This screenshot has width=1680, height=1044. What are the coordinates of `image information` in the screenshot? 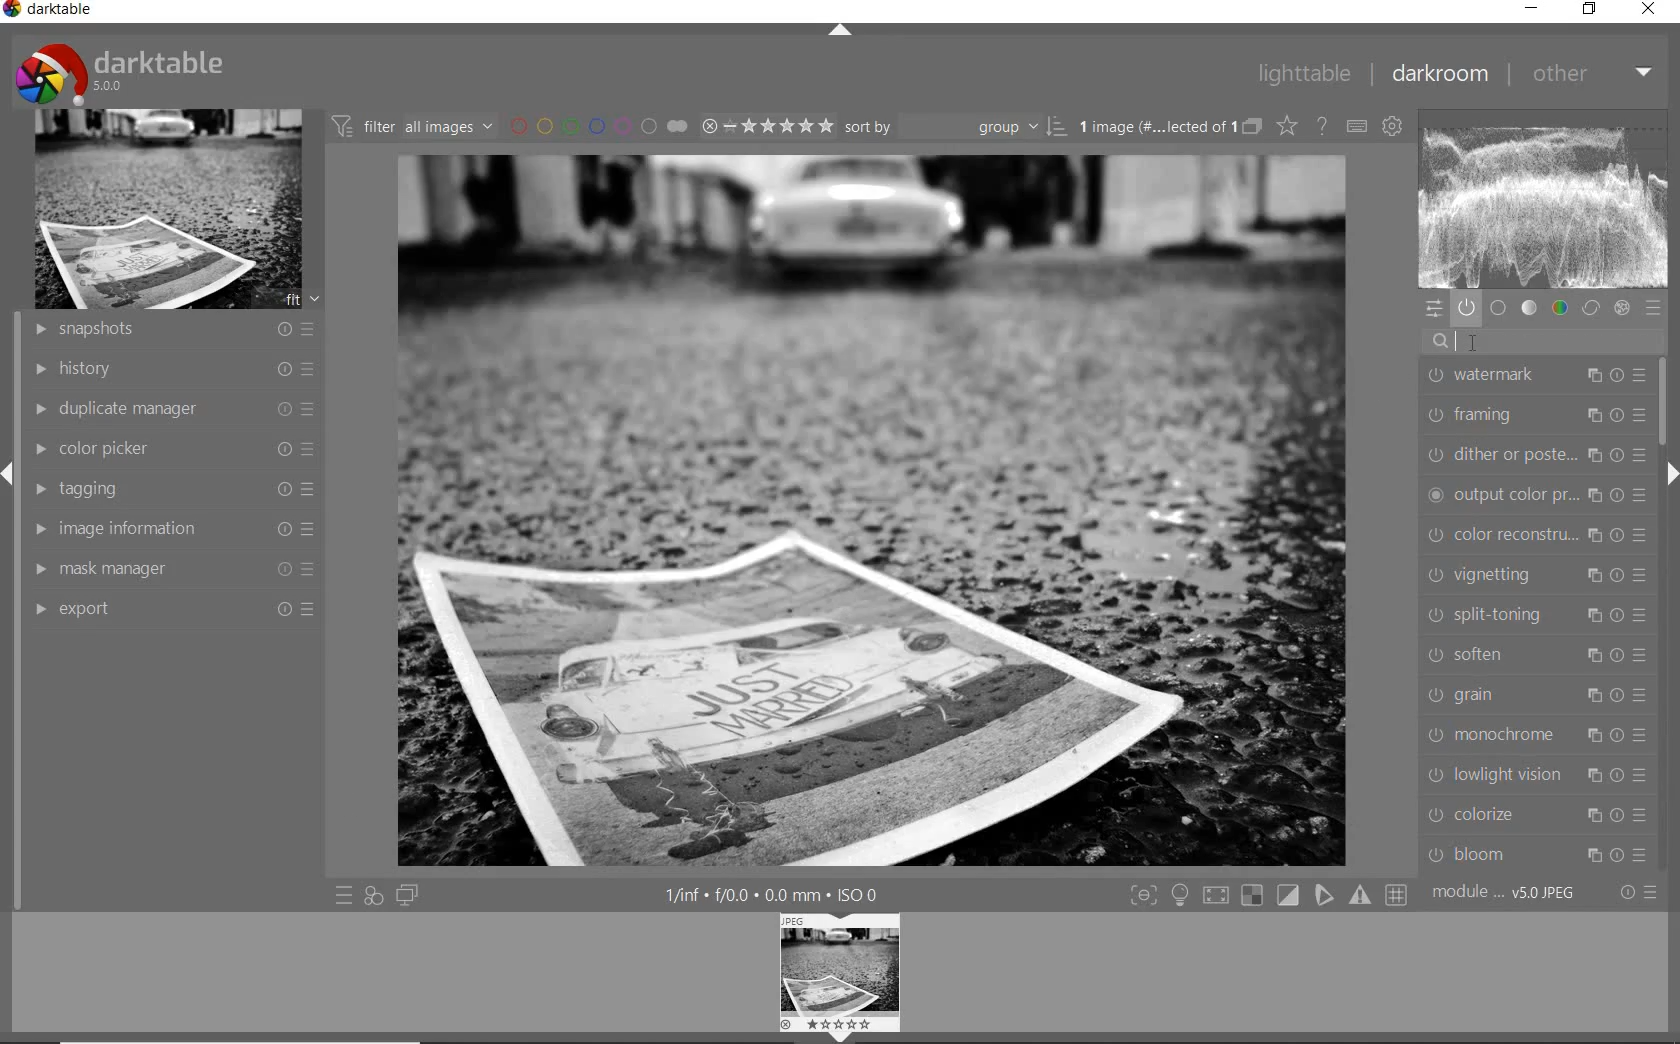 It's located at (175, 528).